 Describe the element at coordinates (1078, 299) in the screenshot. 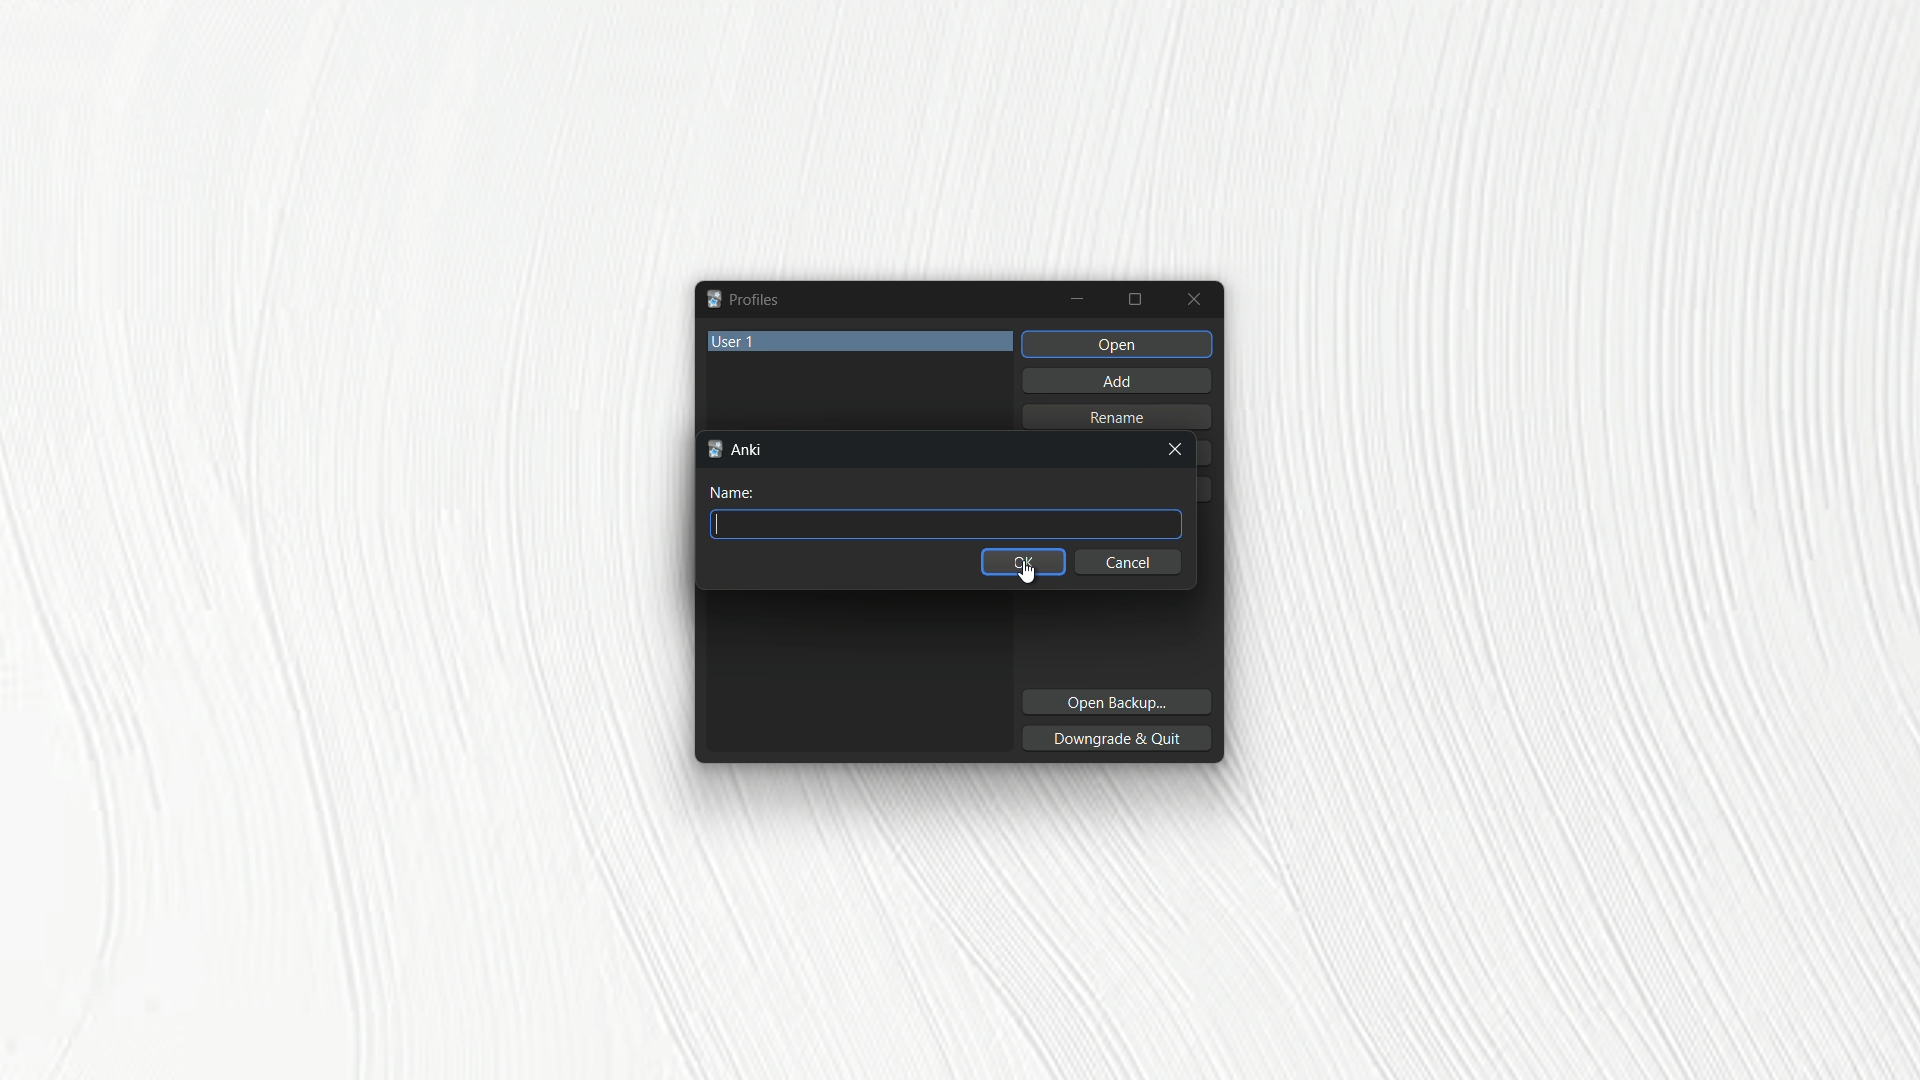

I see `minimize` at that location.